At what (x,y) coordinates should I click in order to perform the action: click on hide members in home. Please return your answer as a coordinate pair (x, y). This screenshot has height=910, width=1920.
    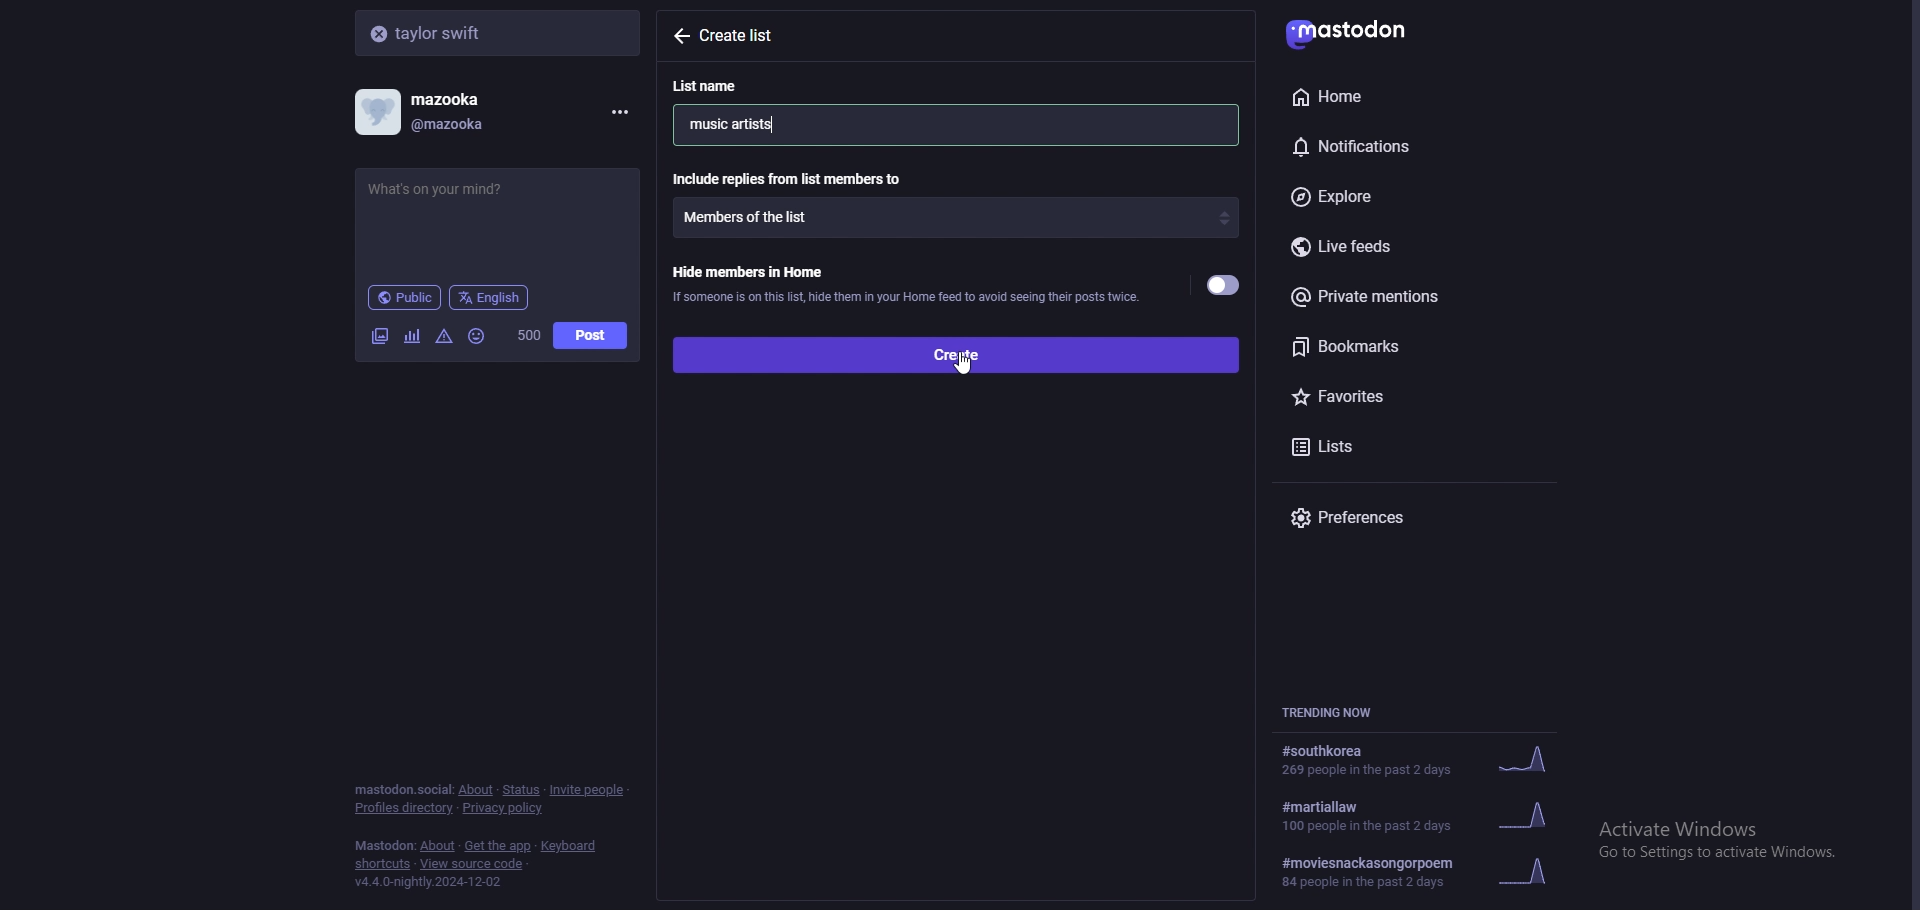
    Looking at the image, I should click on (905, 282).